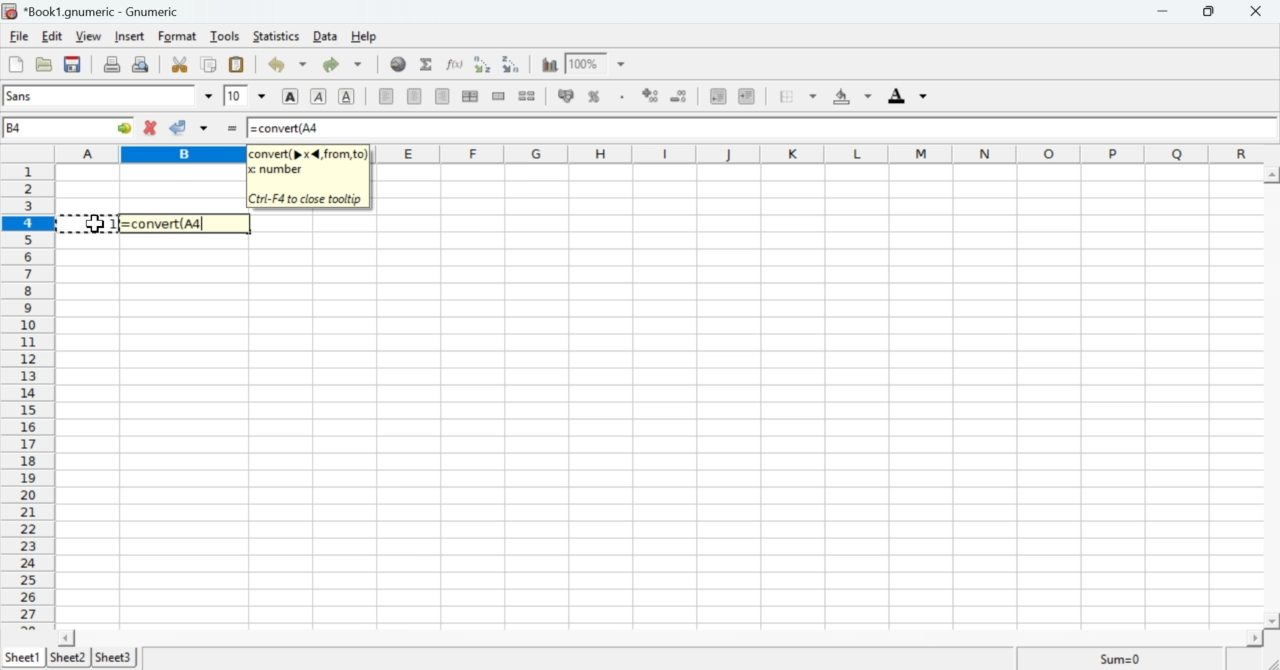 This screenshot has height=670, width=1280. I want to click on Sort by descending, so click(678, 96).